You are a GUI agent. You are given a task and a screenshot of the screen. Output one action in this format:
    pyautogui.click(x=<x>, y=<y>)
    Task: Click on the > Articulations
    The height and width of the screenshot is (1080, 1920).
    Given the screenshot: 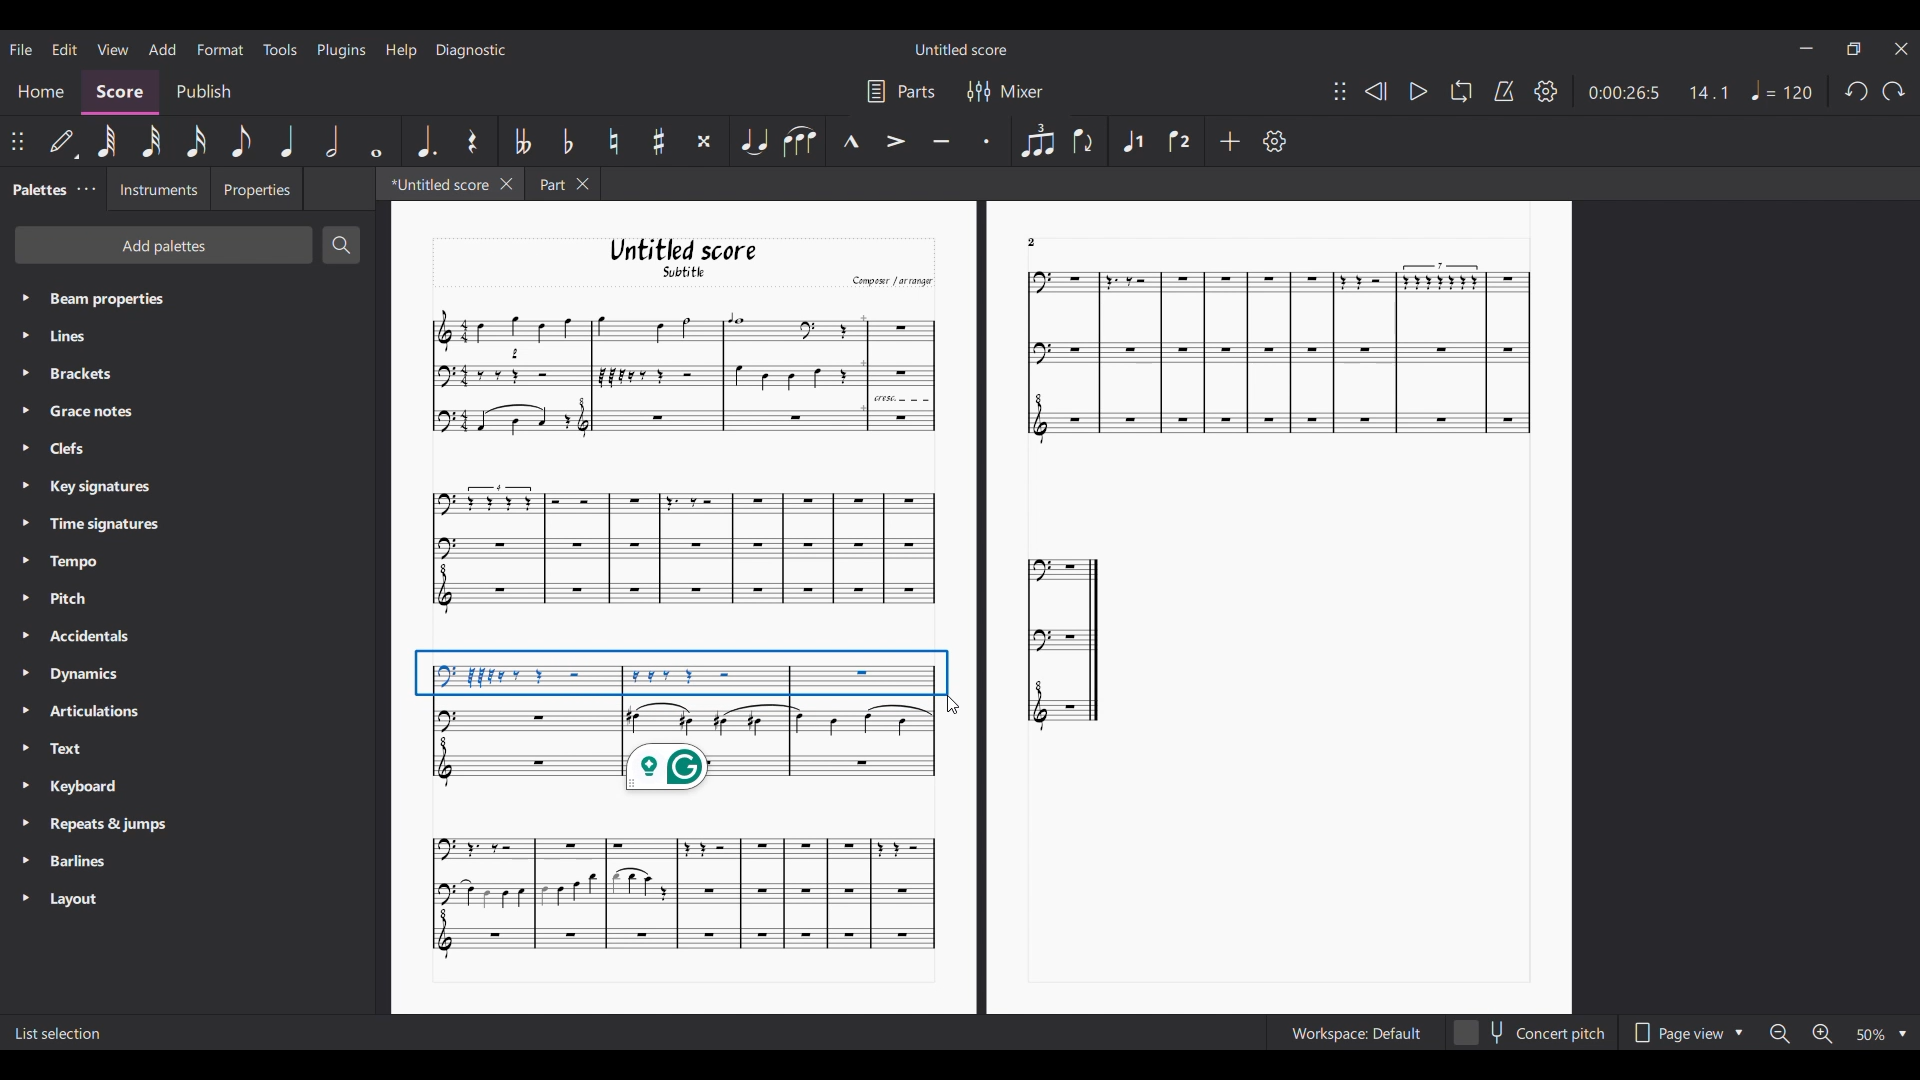 What is the action you would take?
    pyautogui.click(x=86, y=716)
    